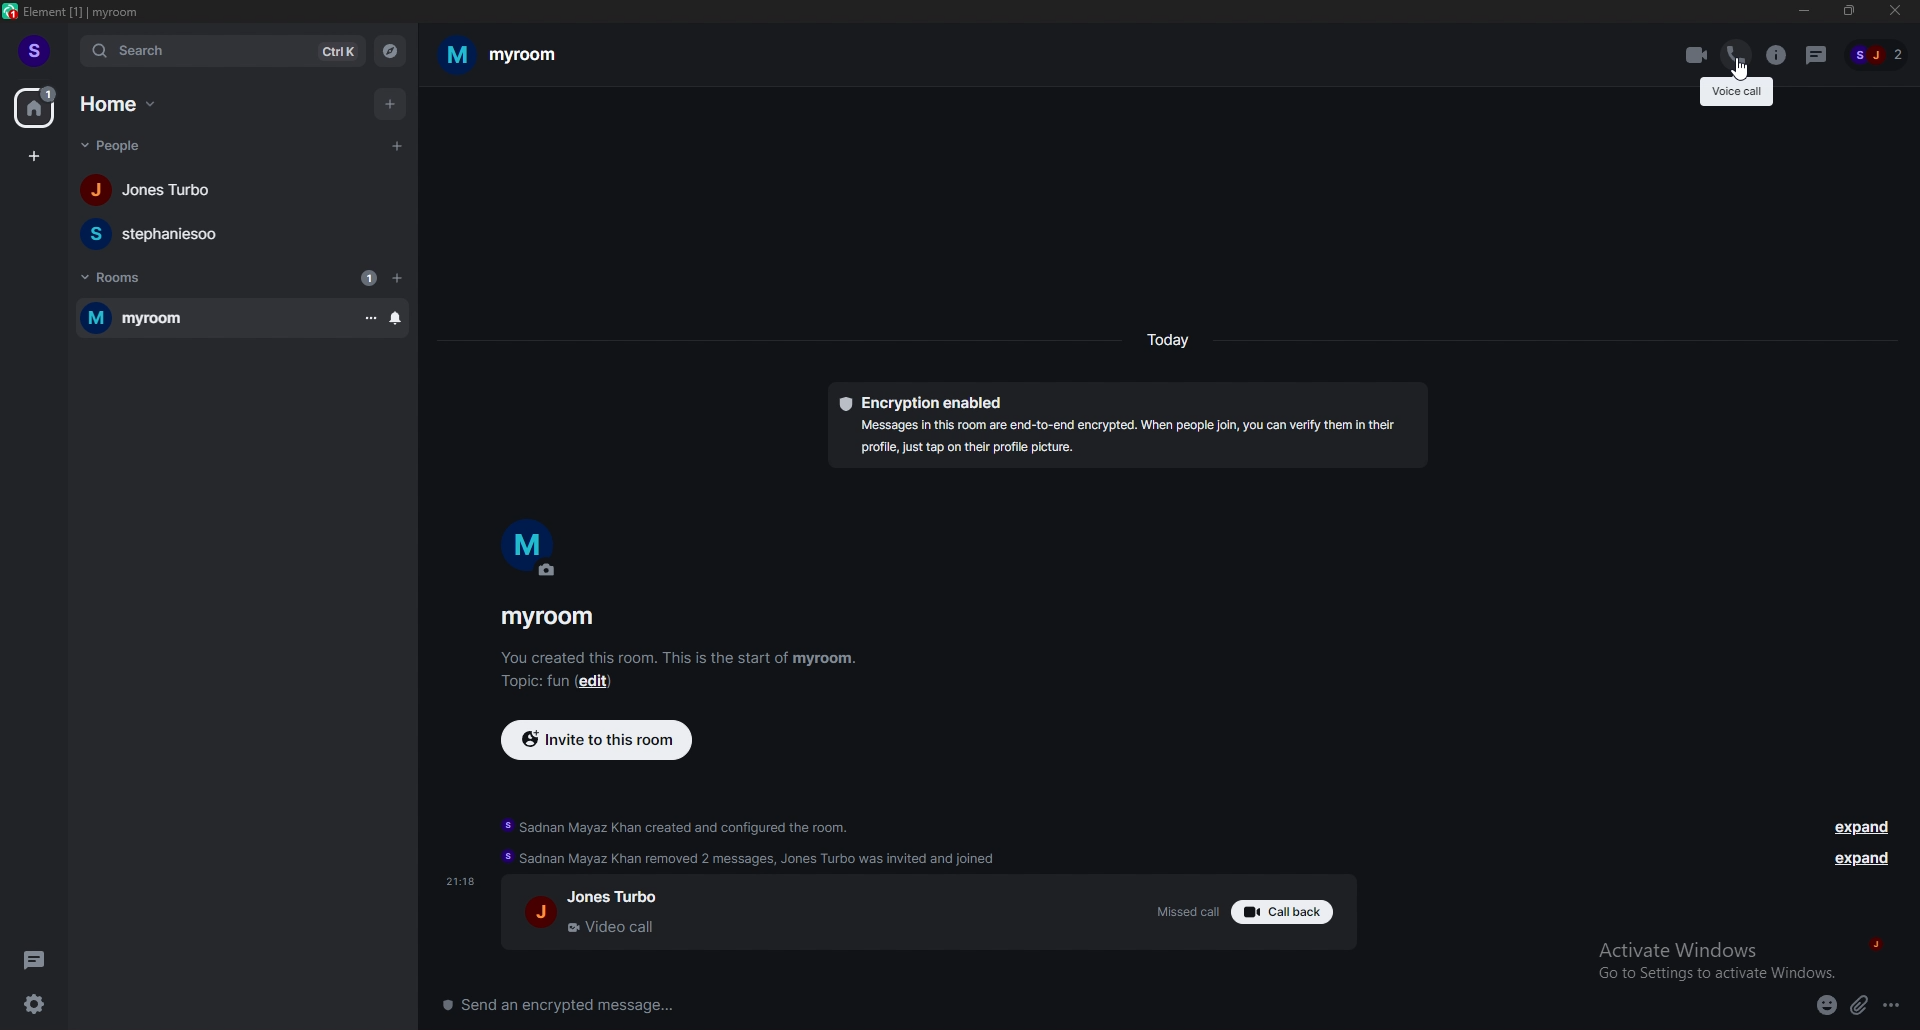 This screenshot has height=1030, width=1920. Describe the element at coordinates (772, 842) in the screenshot. I see `'® Sadnan Mayaz Khan created and configured the room.
'® Sadnan Mayaz Khan removed 2 messages, Jones Turbo was invited and joined` at that location.